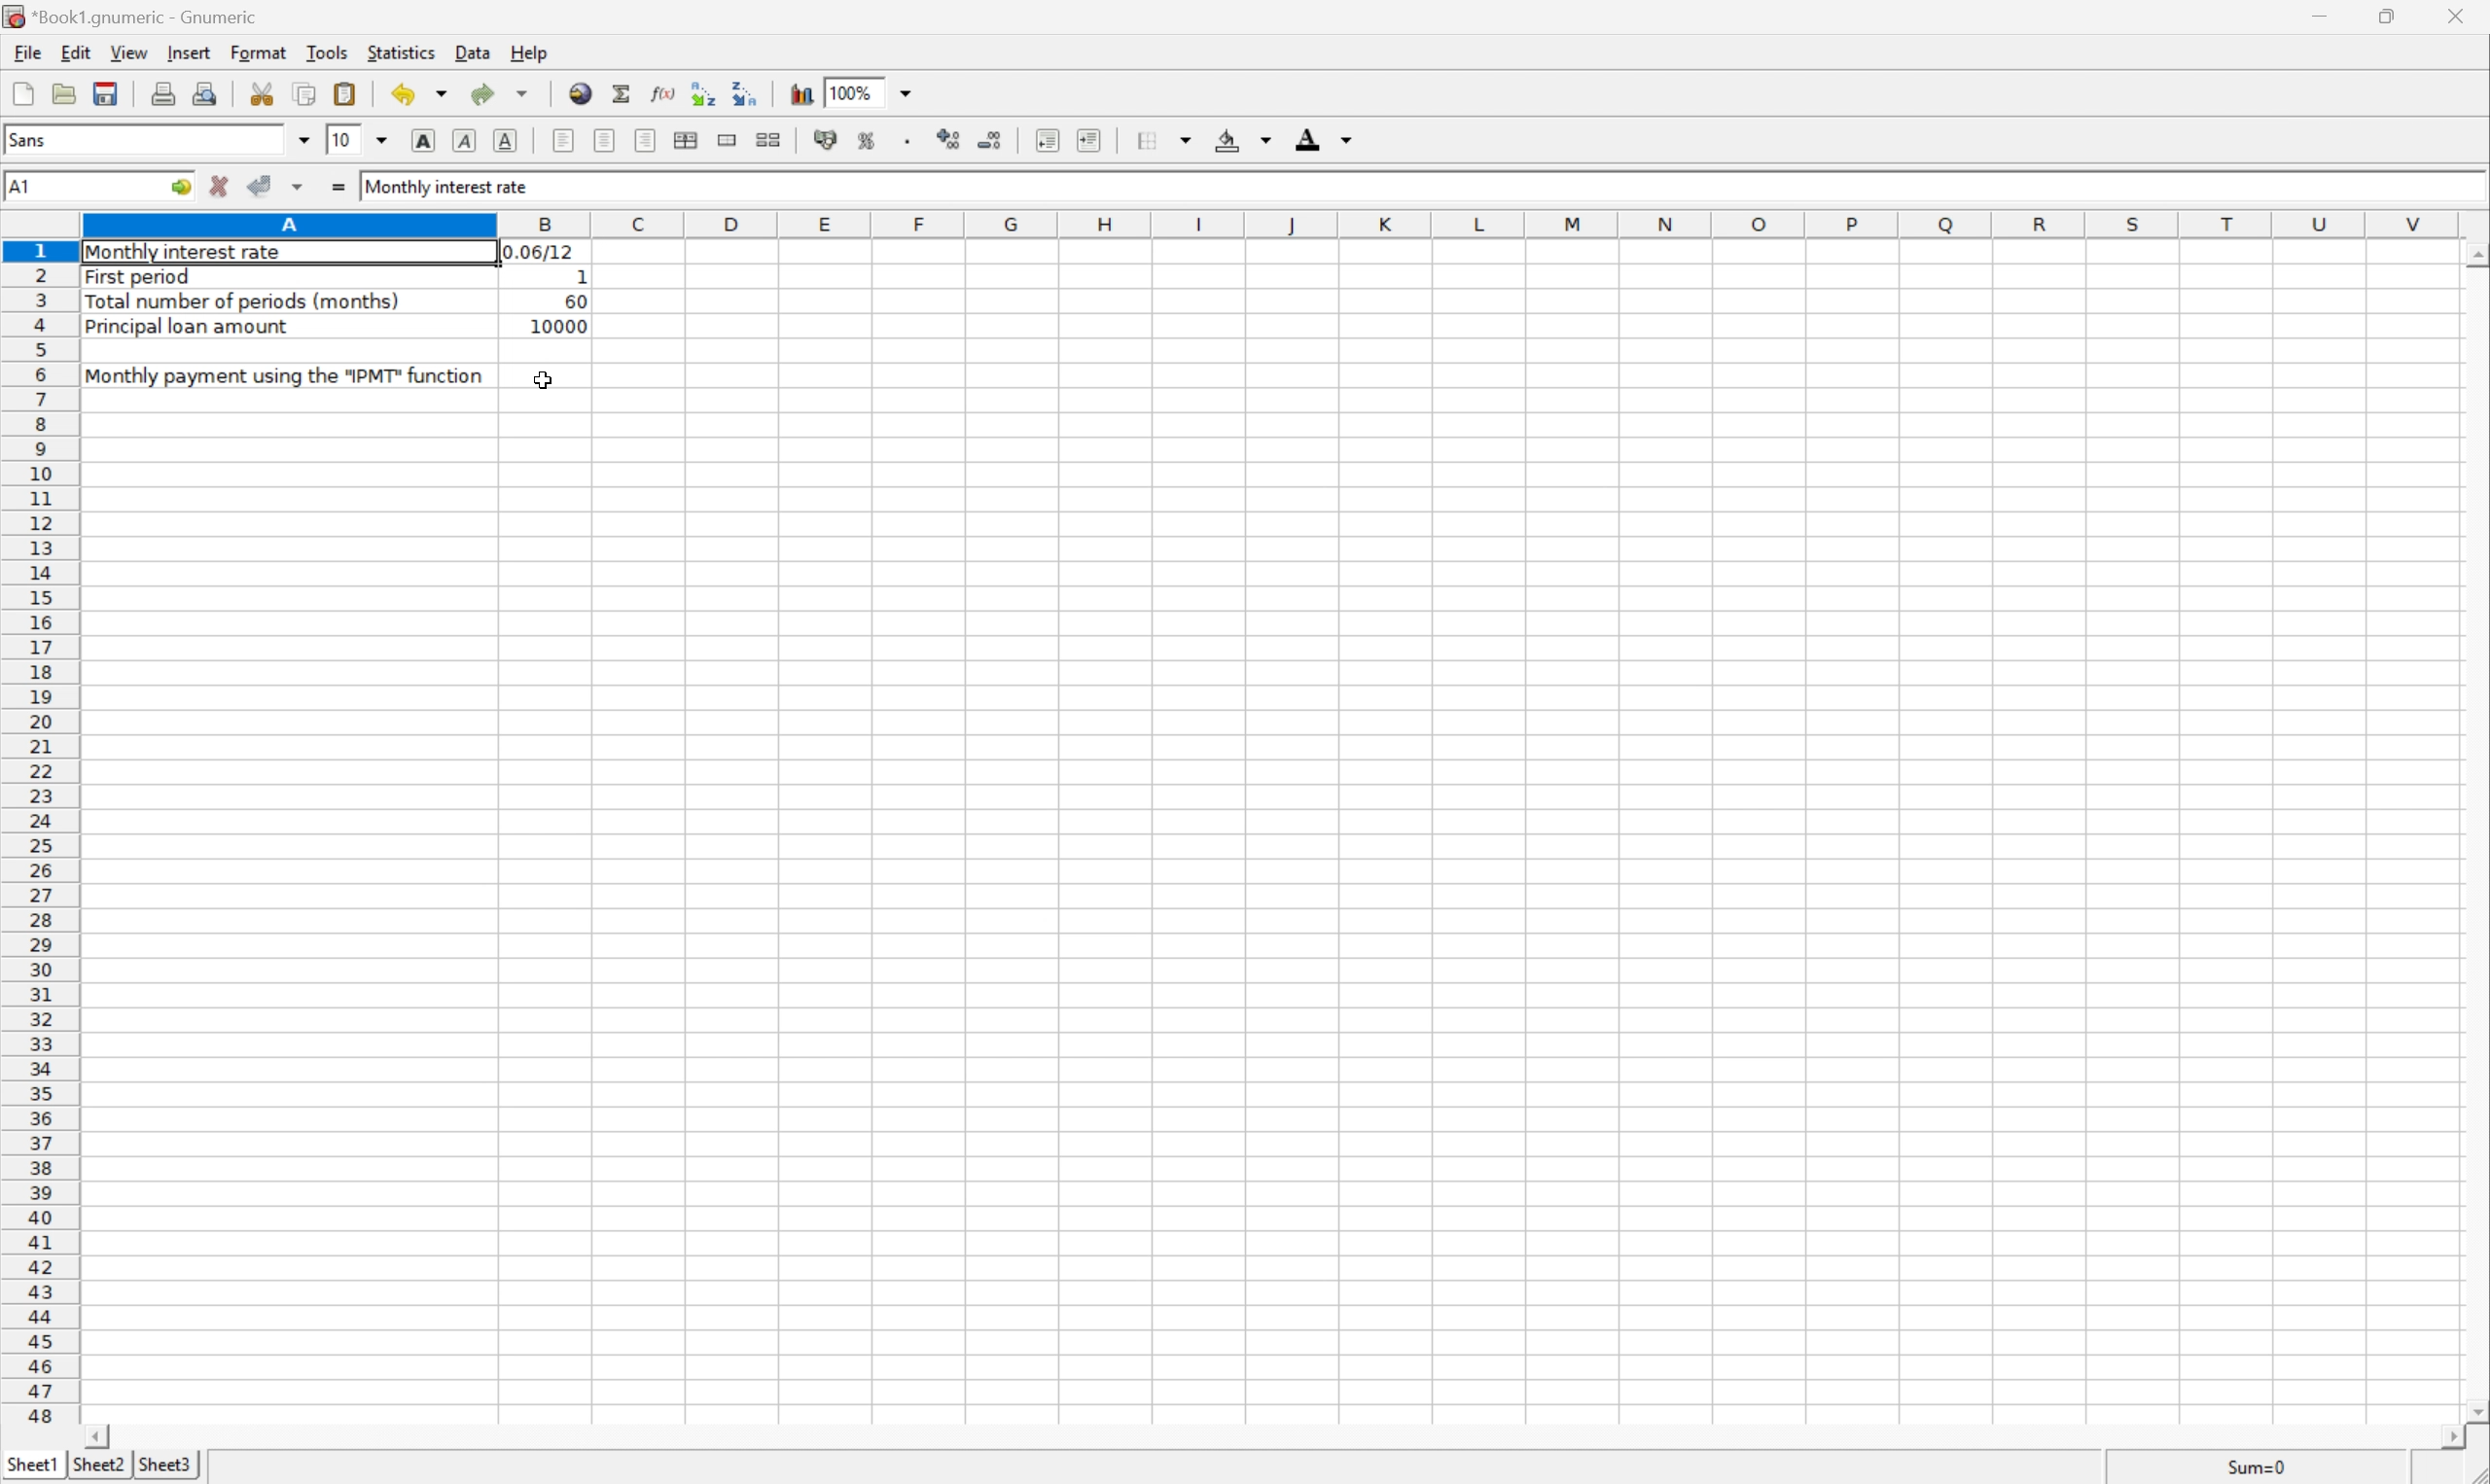 This screenshot has width=2490, height=1484. What do you see at coordinates (730, 142) in the screenshot?
I see `Merge a range of cells` at bounding box center [730, 142].